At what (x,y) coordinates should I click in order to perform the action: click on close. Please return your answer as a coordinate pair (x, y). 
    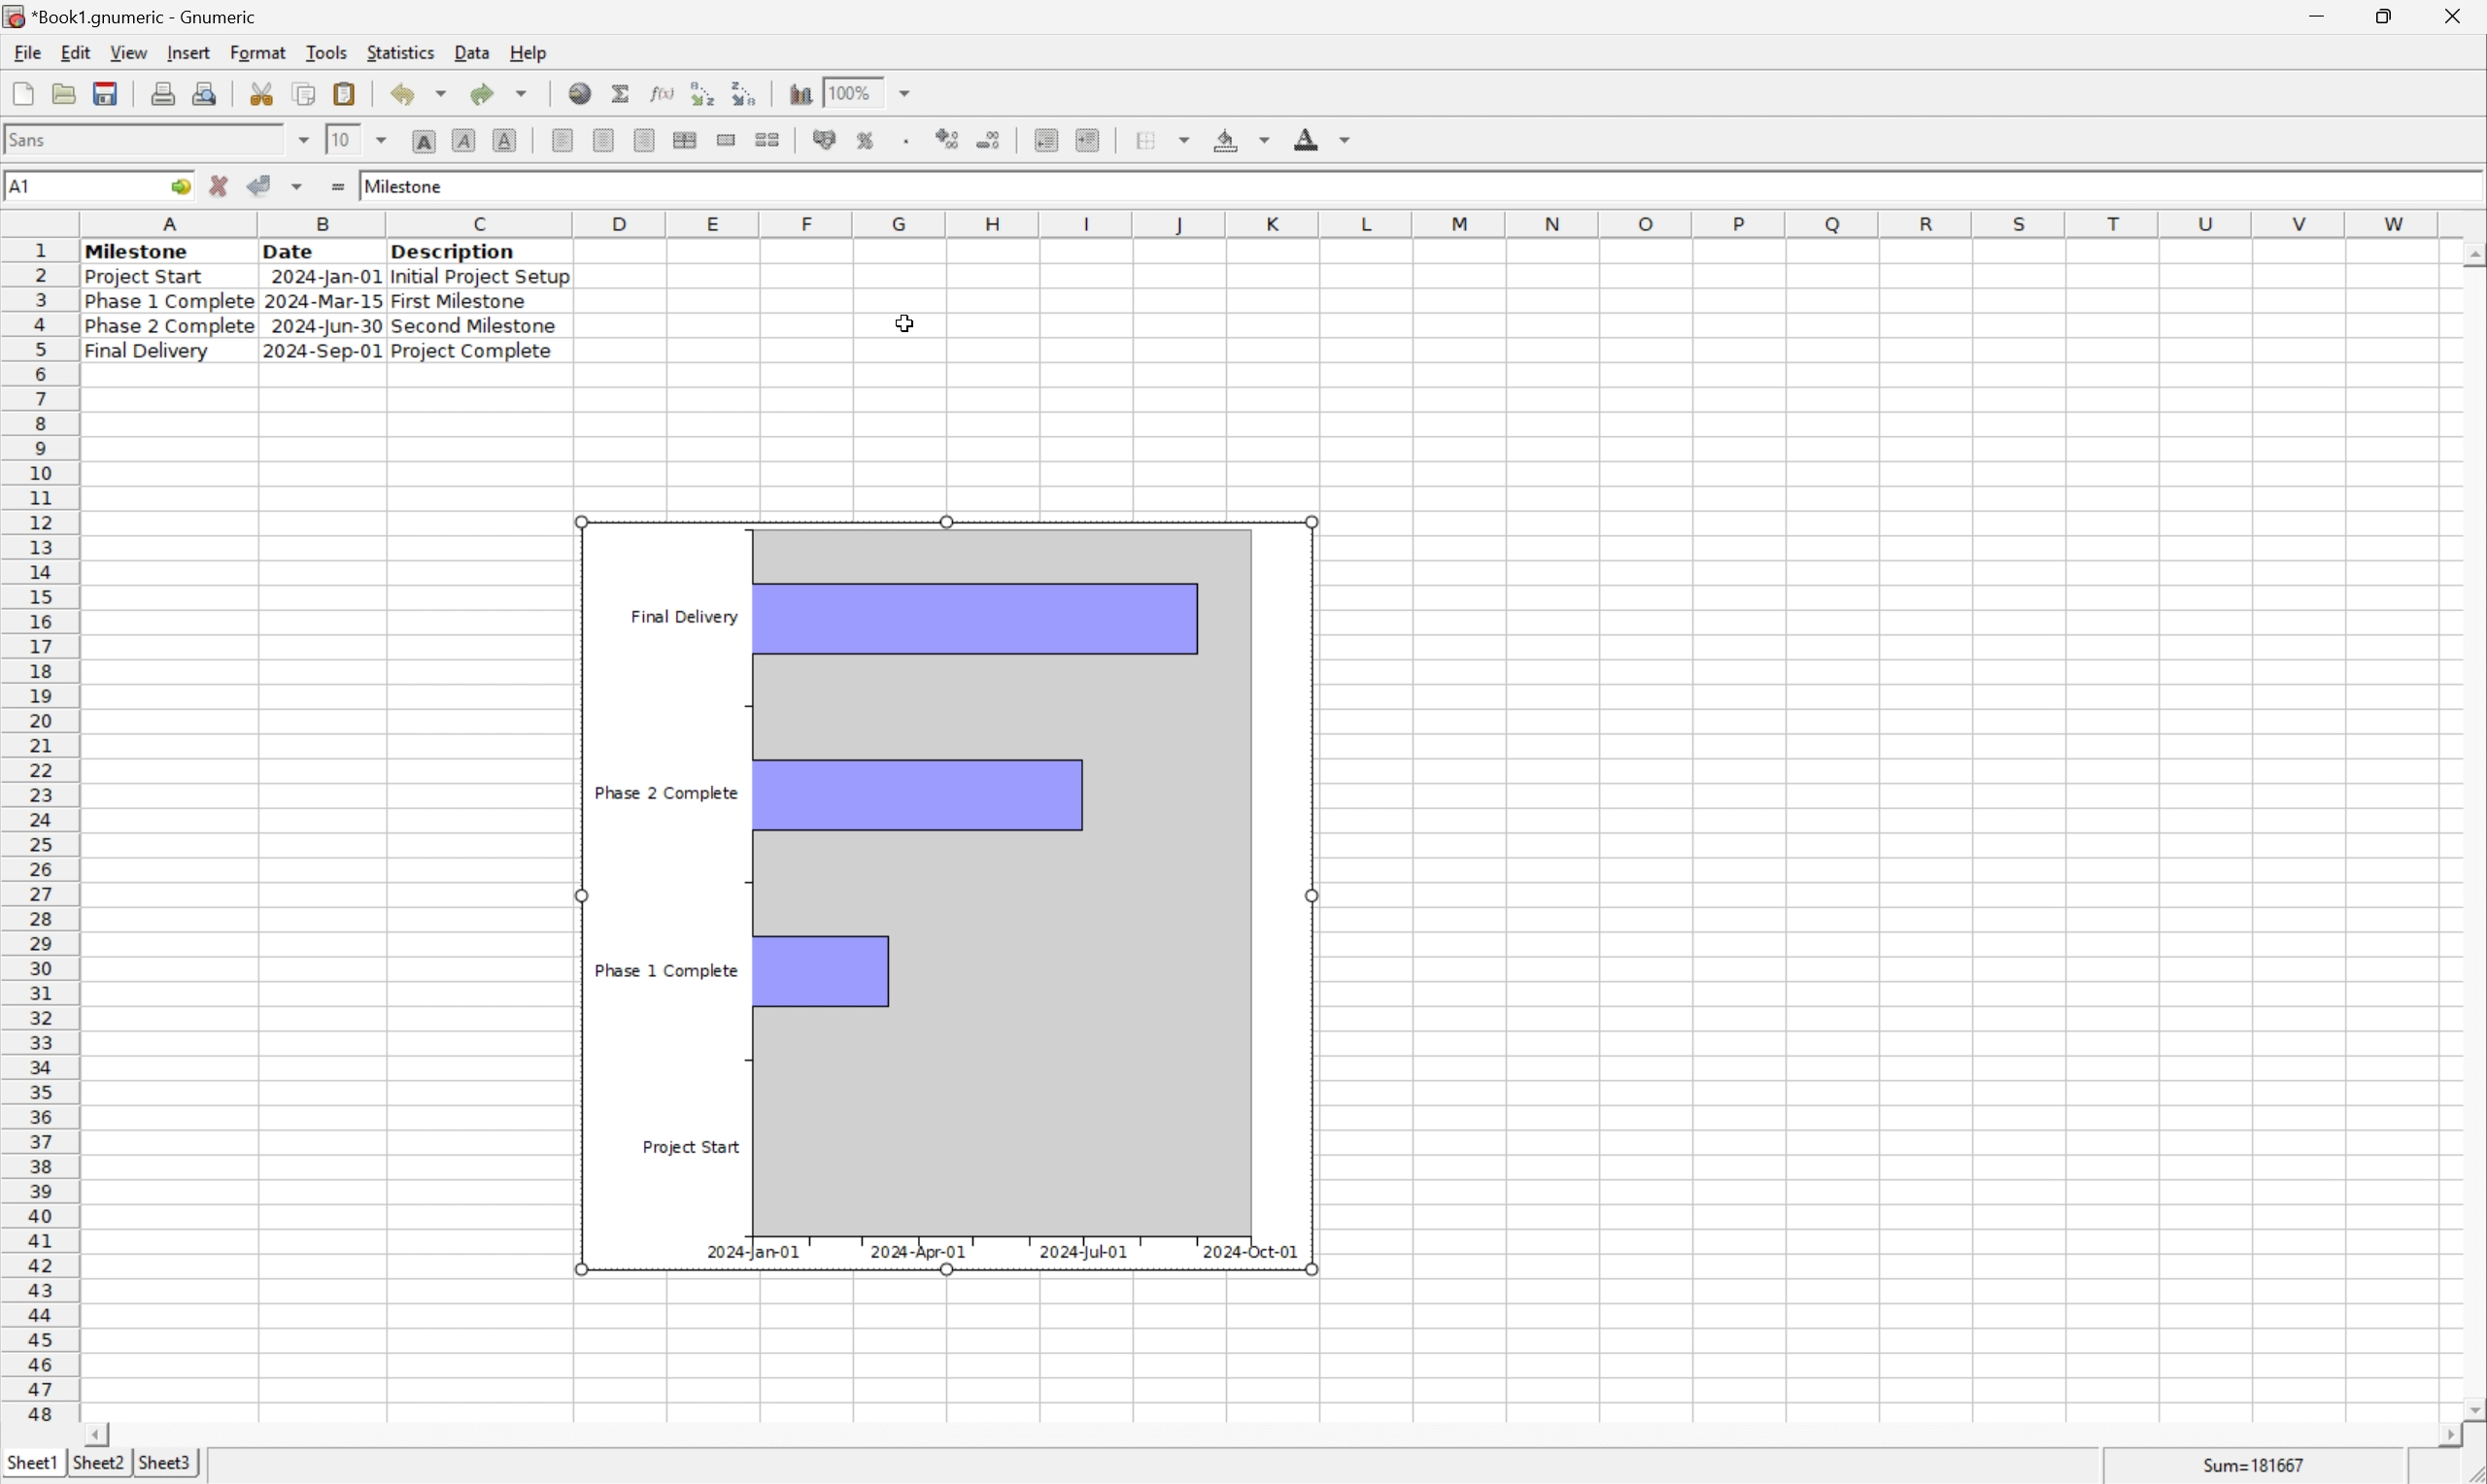
    Looking at the image, I should click on (2456, 13).